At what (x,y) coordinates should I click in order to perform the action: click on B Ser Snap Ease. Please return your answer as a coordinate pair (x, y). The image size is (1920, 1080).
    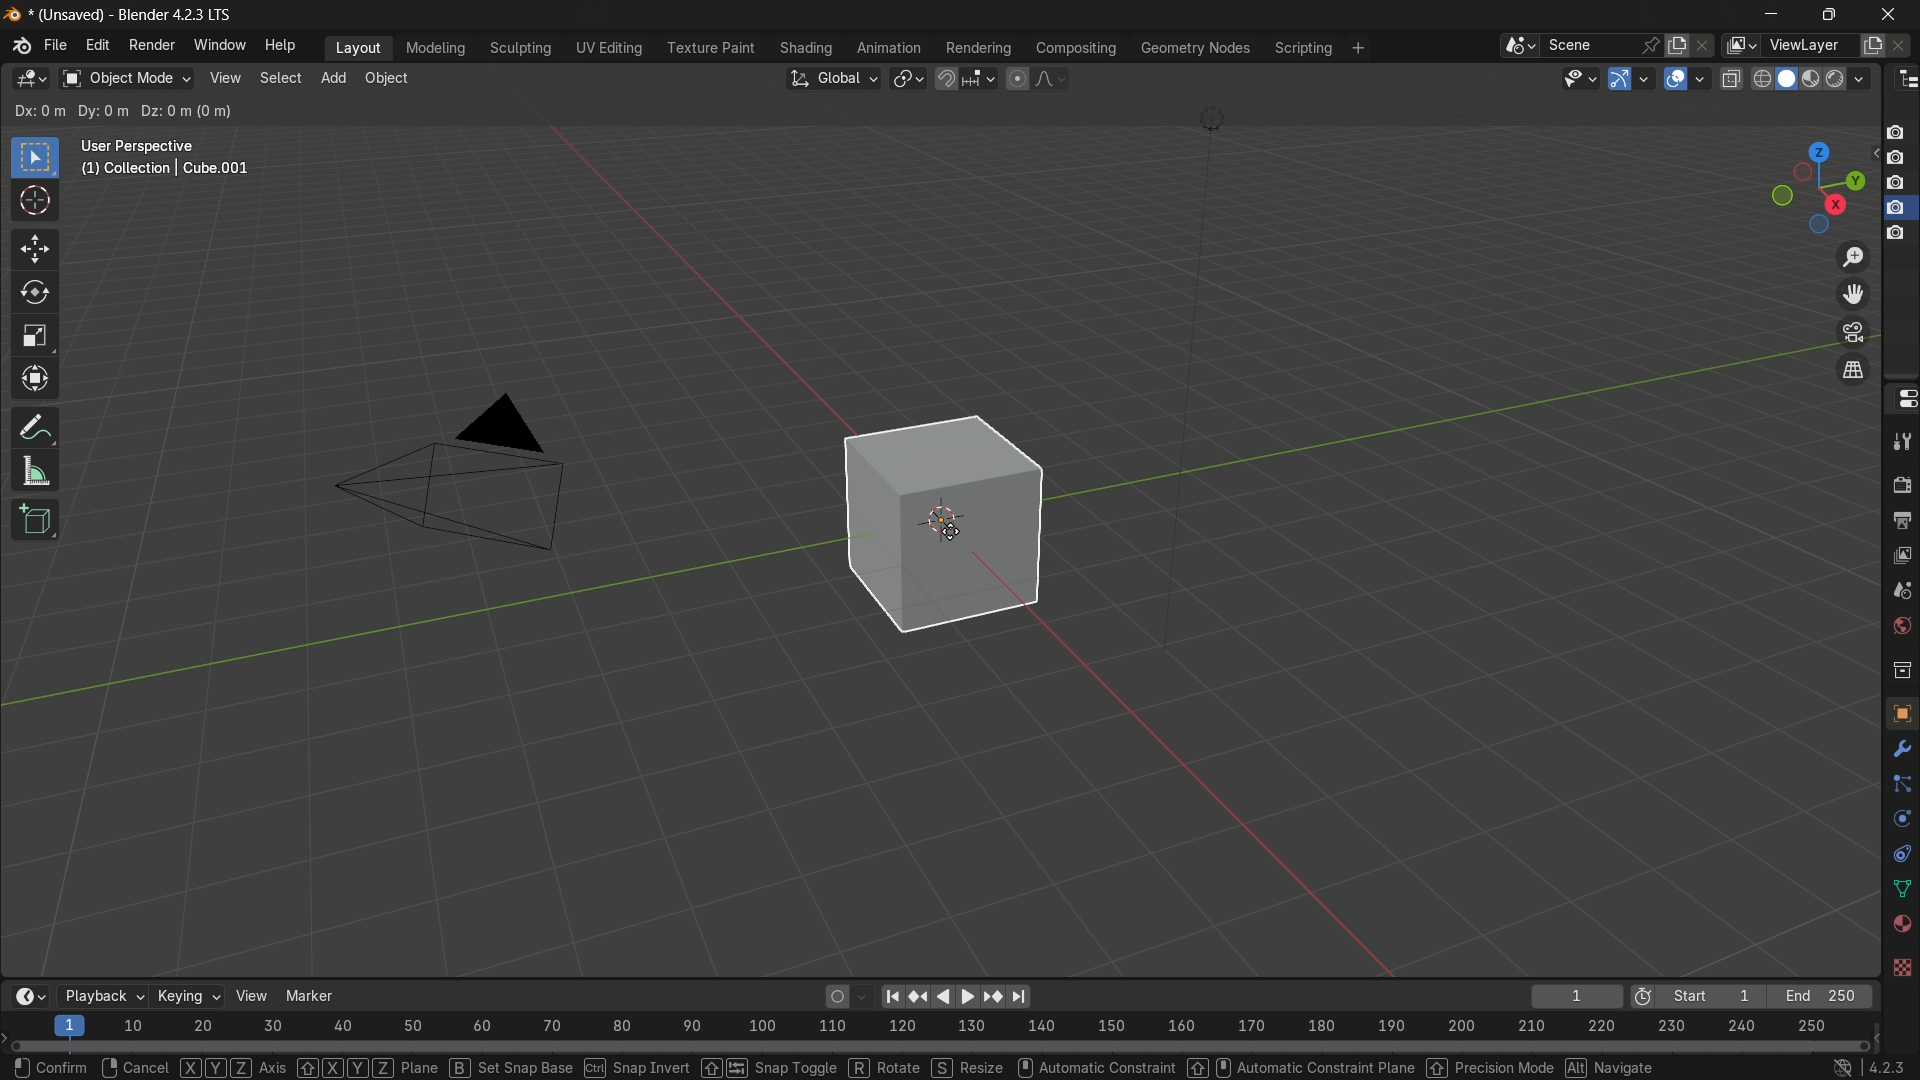
    Looking at the image, I should click on (508, 1066).